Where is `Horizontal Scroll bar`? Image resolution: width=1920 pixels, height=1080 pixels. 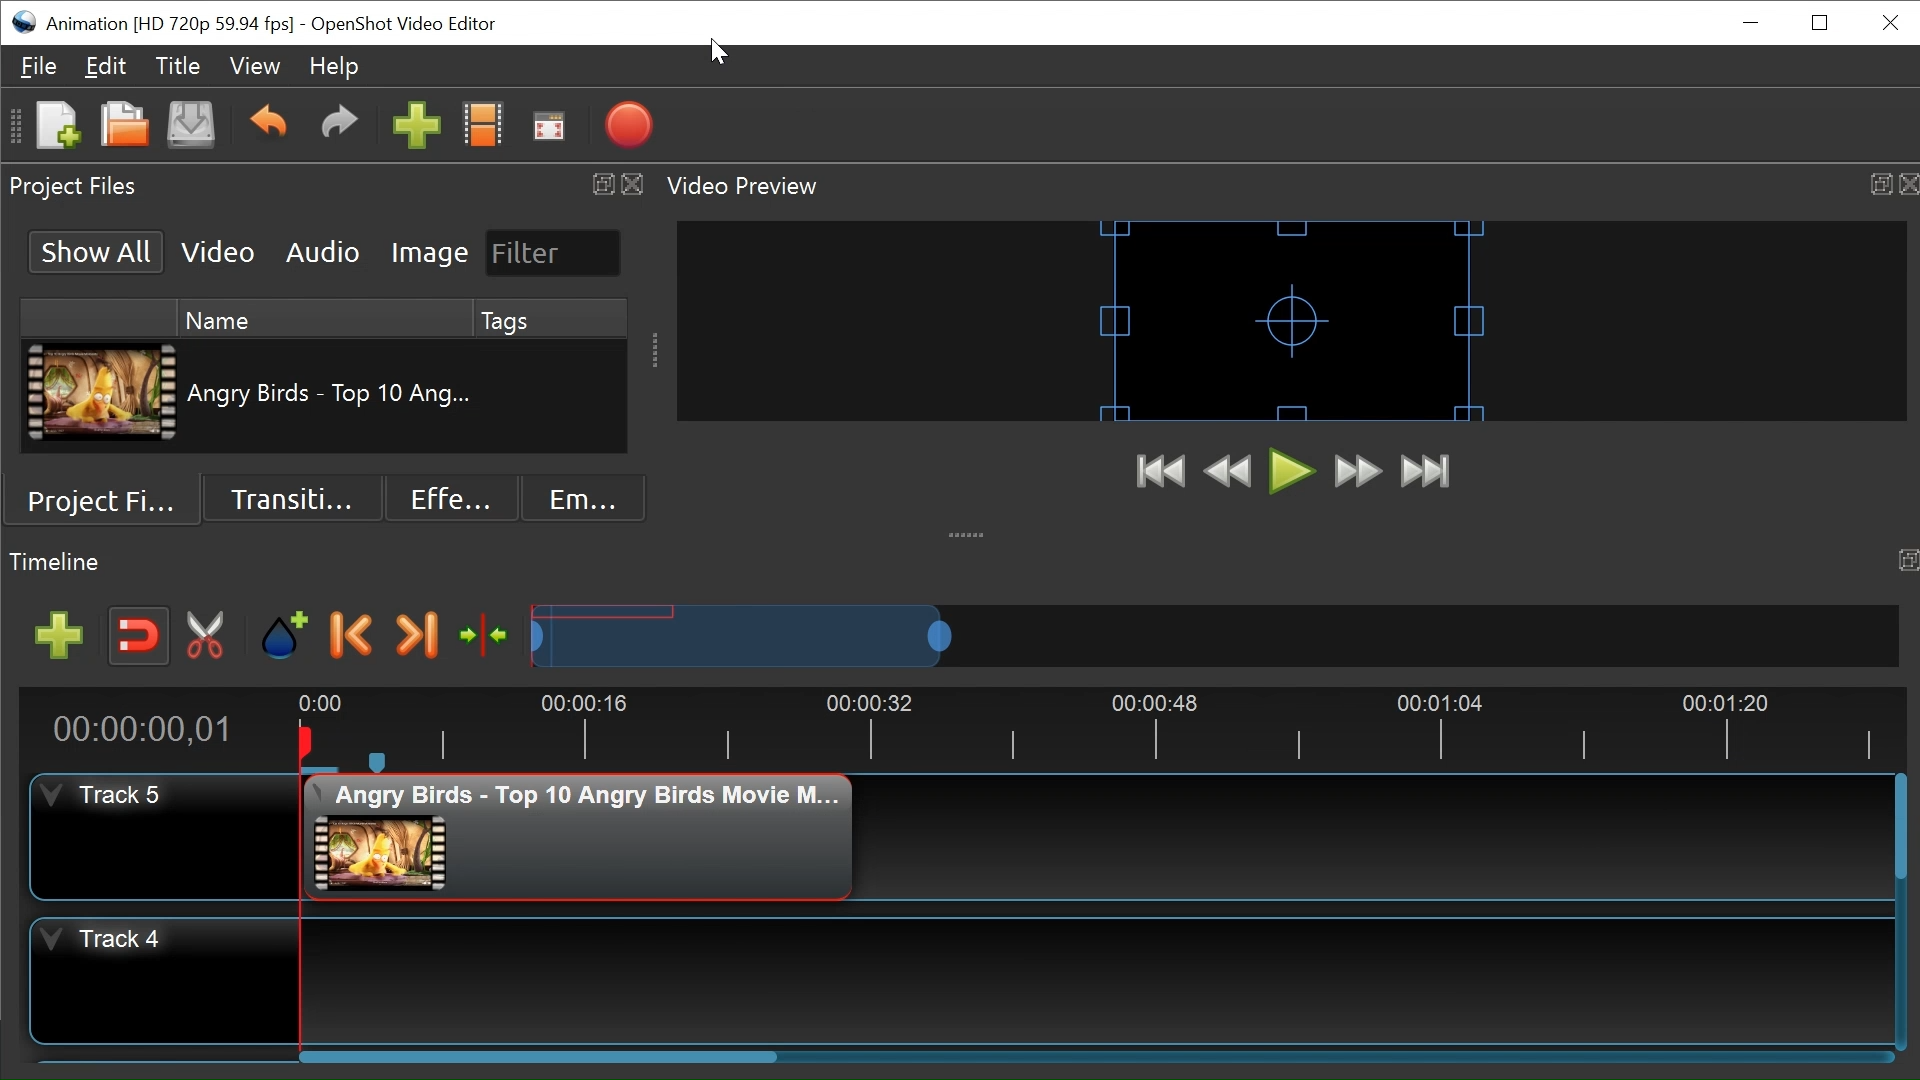 Horizontal Scroll bar is located at coordinates (536, 1053).